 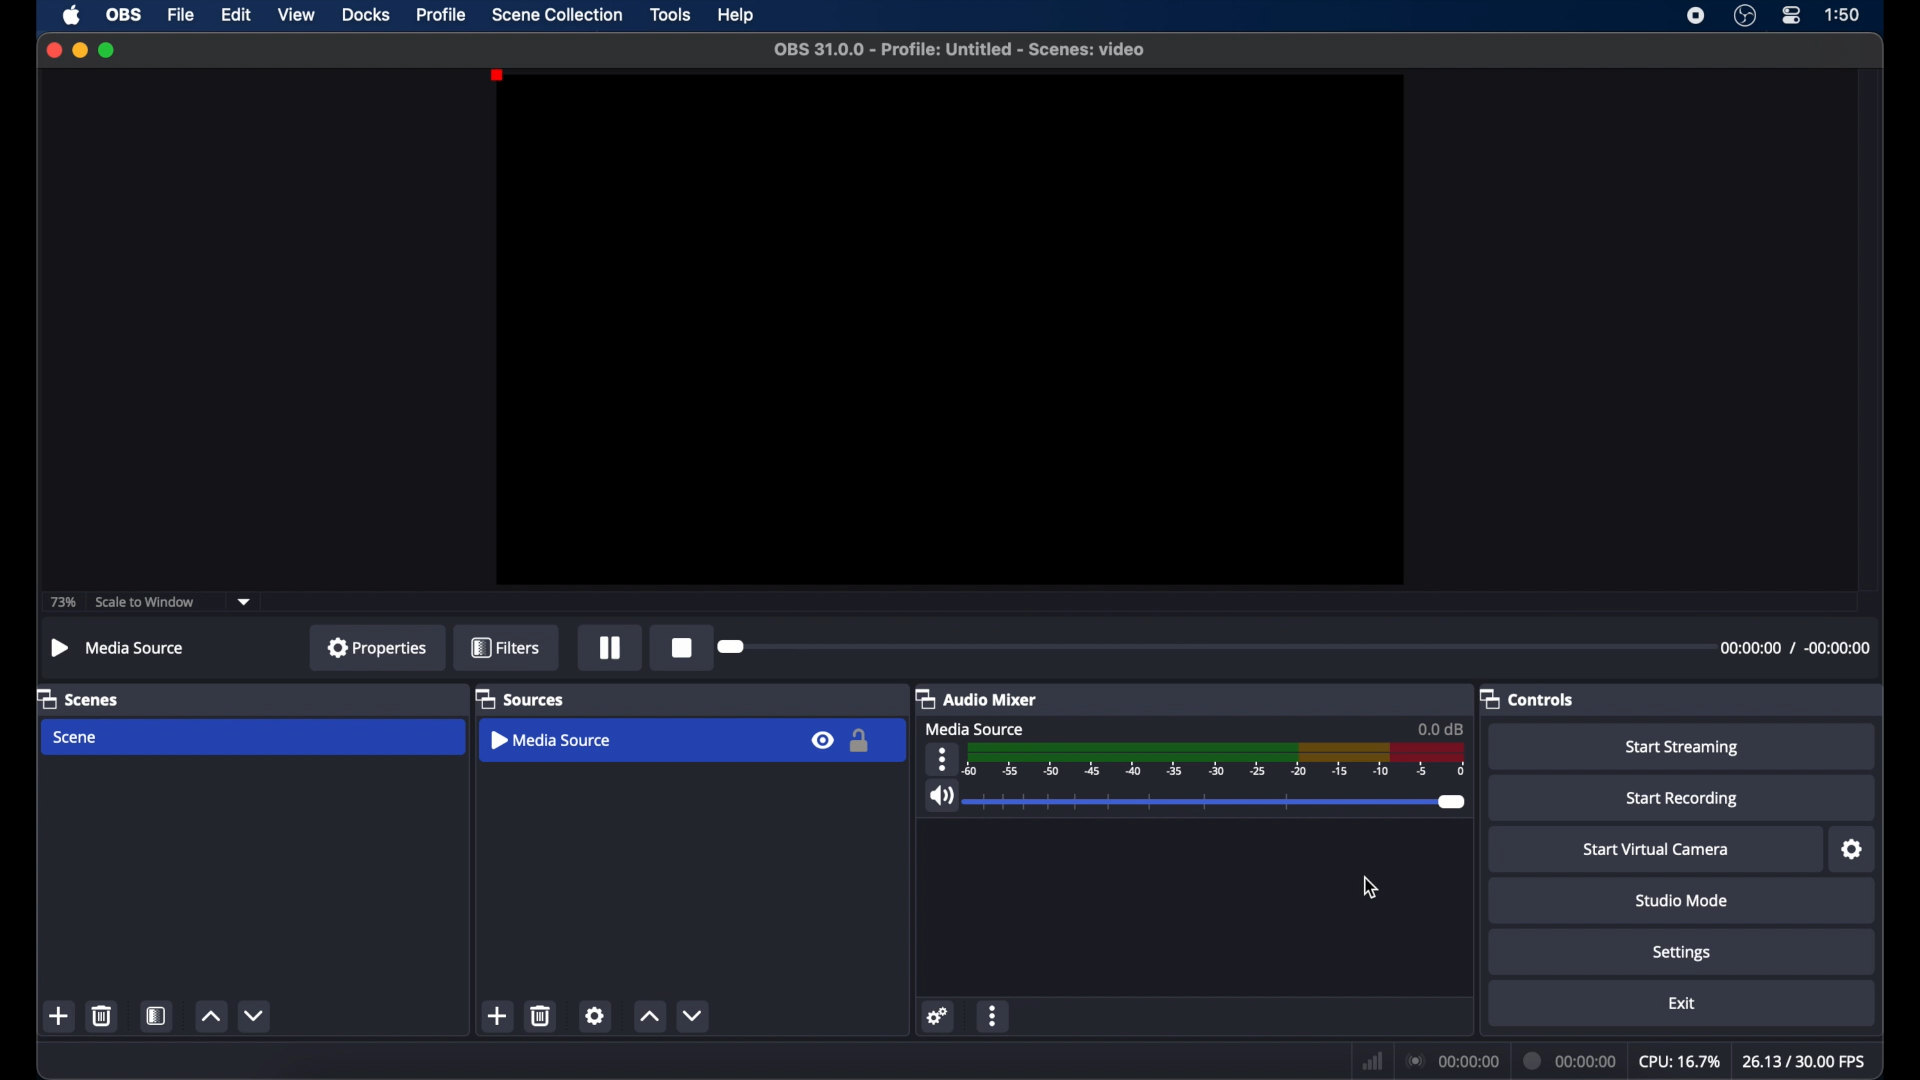 I want to click on docks, so click(x=366, y=13).